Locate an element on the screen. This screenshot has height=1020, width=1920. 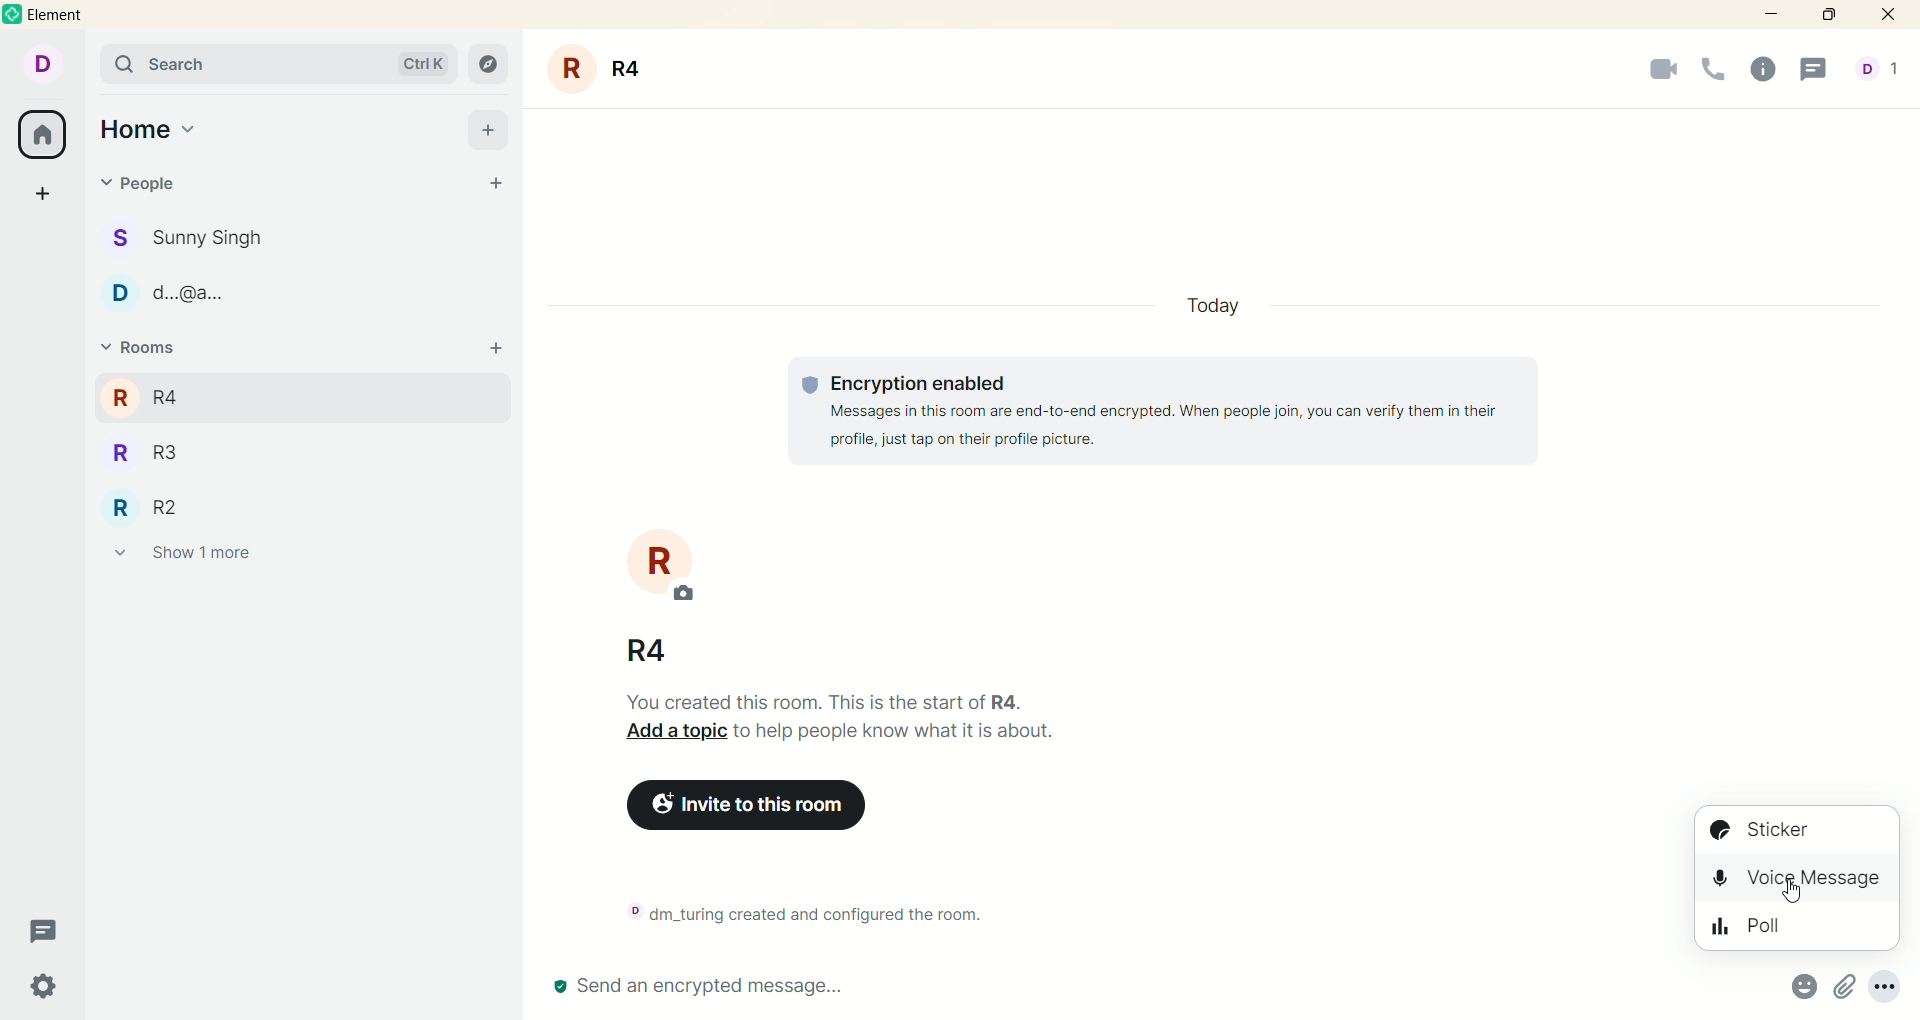
text is located at coordinates (854, 724).